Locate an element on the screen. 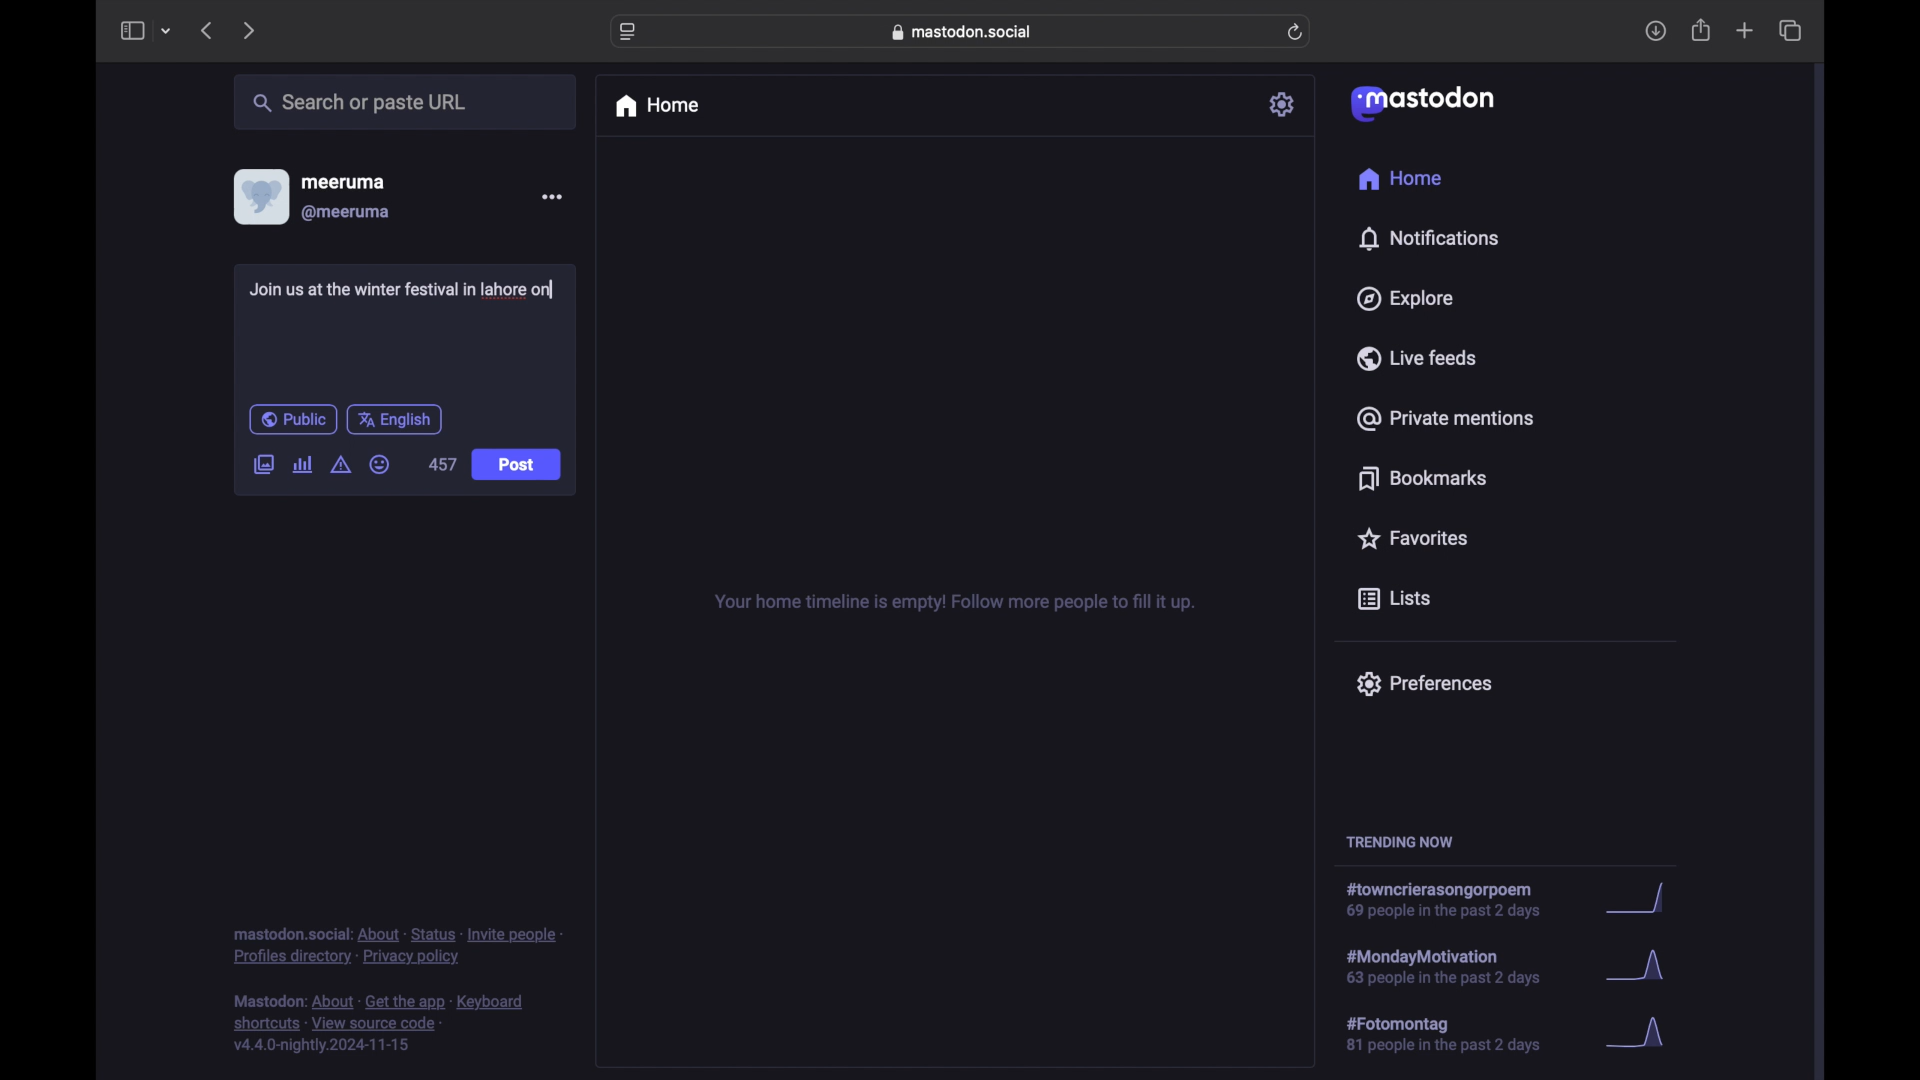  website settings is located at coordinates (630, 32).